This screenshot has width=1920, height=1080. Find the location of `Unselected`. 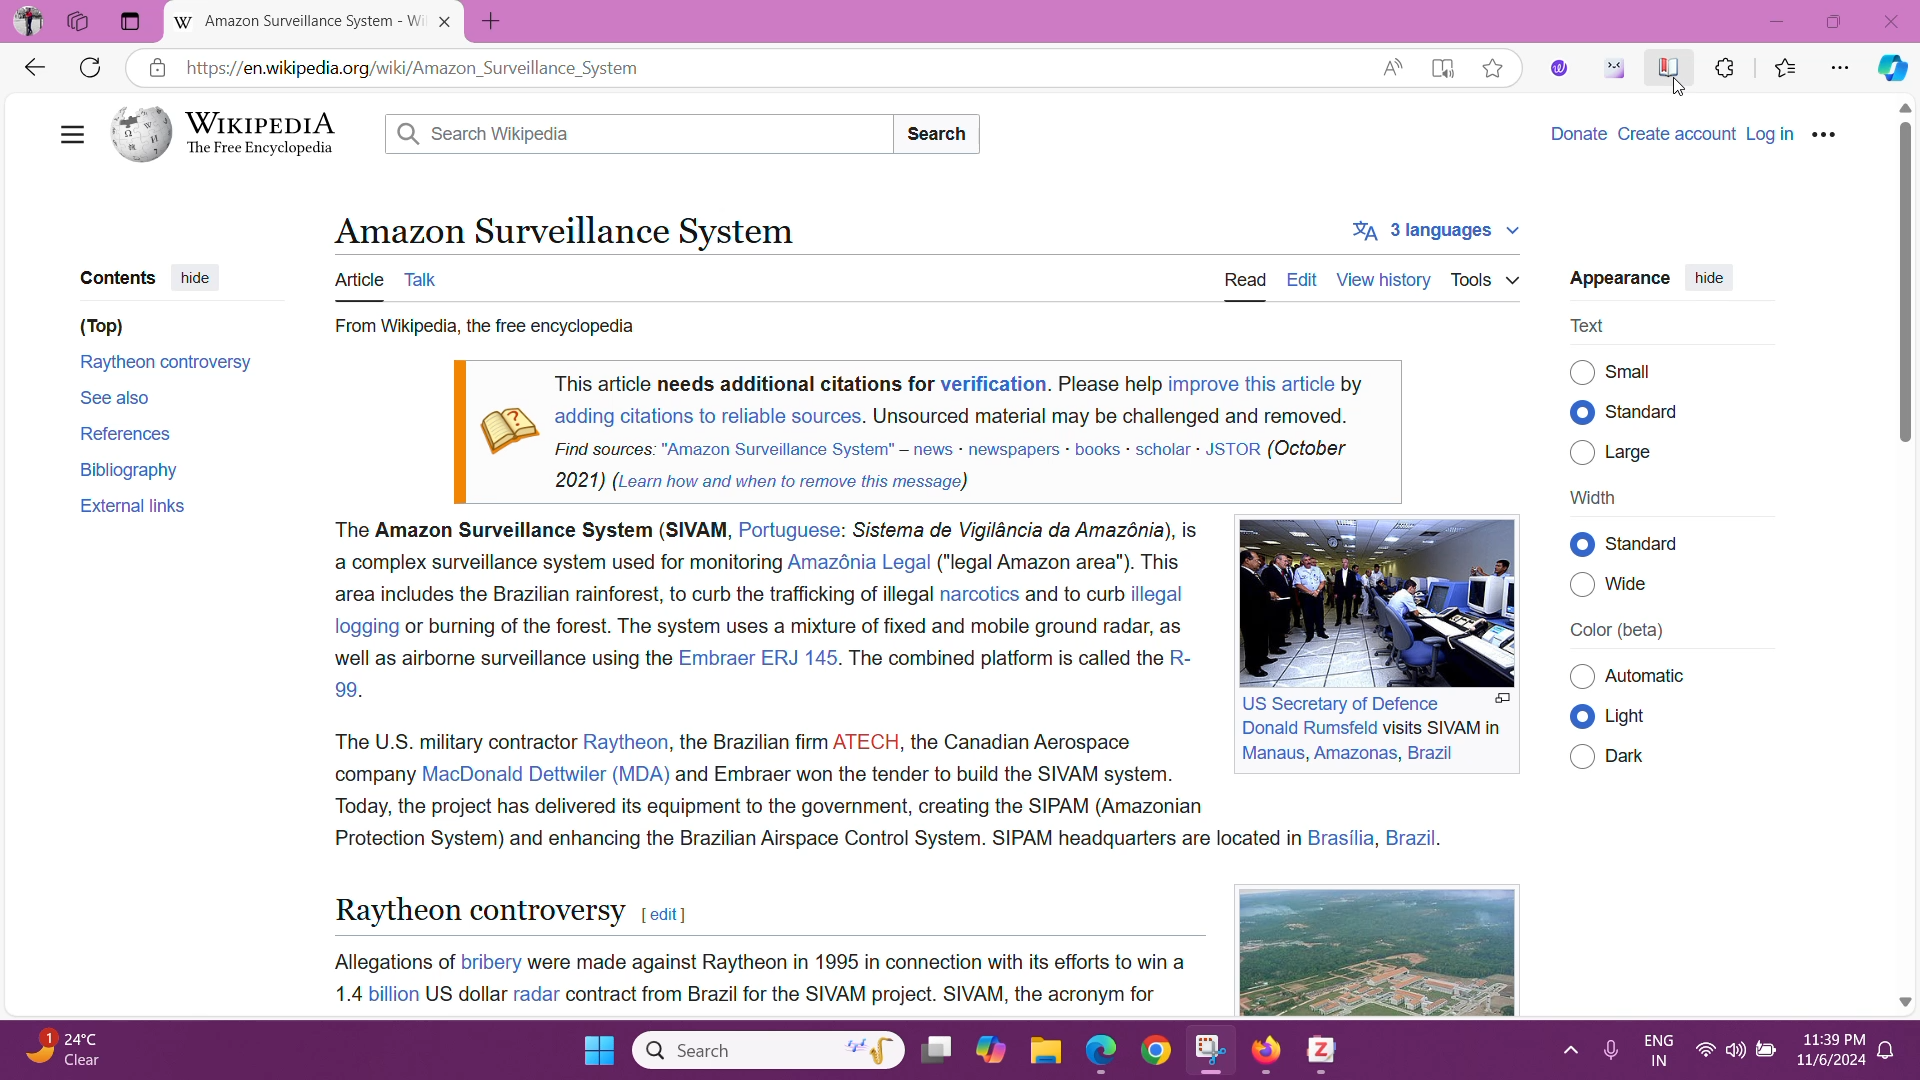

Unselected is located at coordinates (1583, 585).